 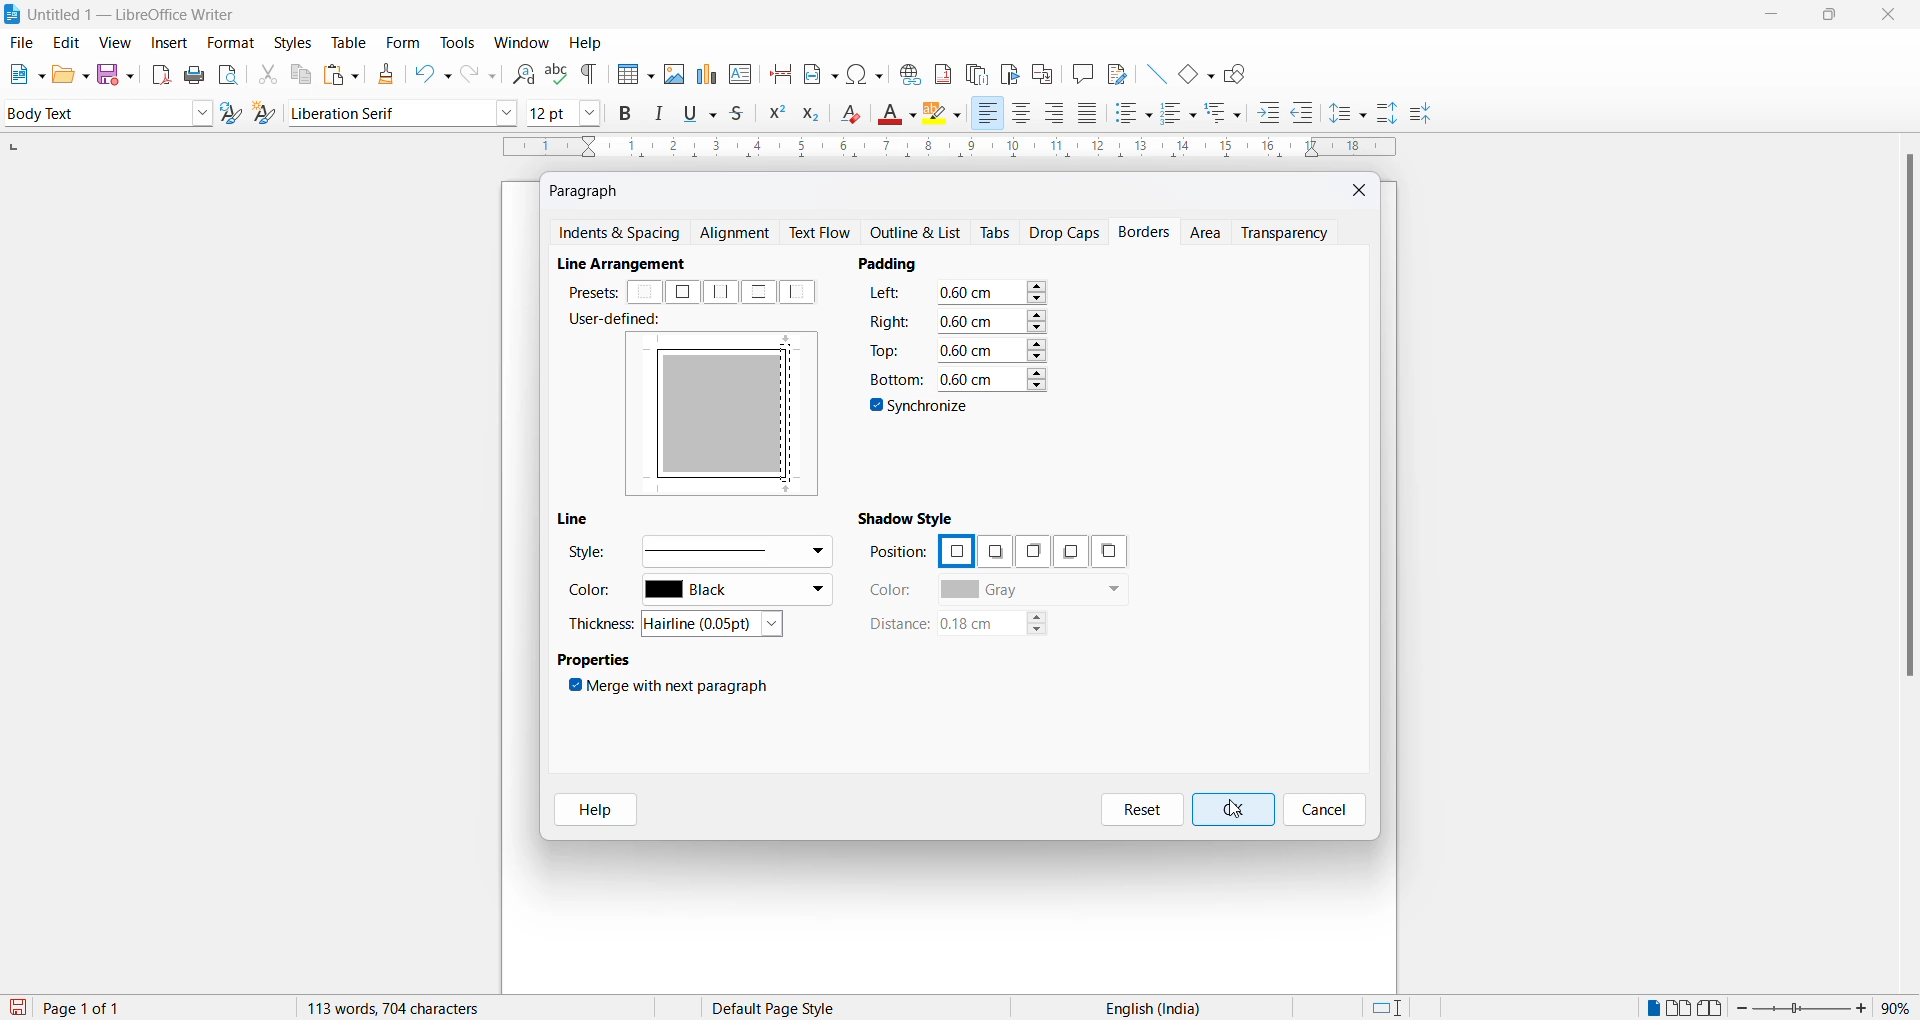 What do you see at coordinates (1232, 810) in the screenshot?
I see `ok` at bounding box center [1232, 810].